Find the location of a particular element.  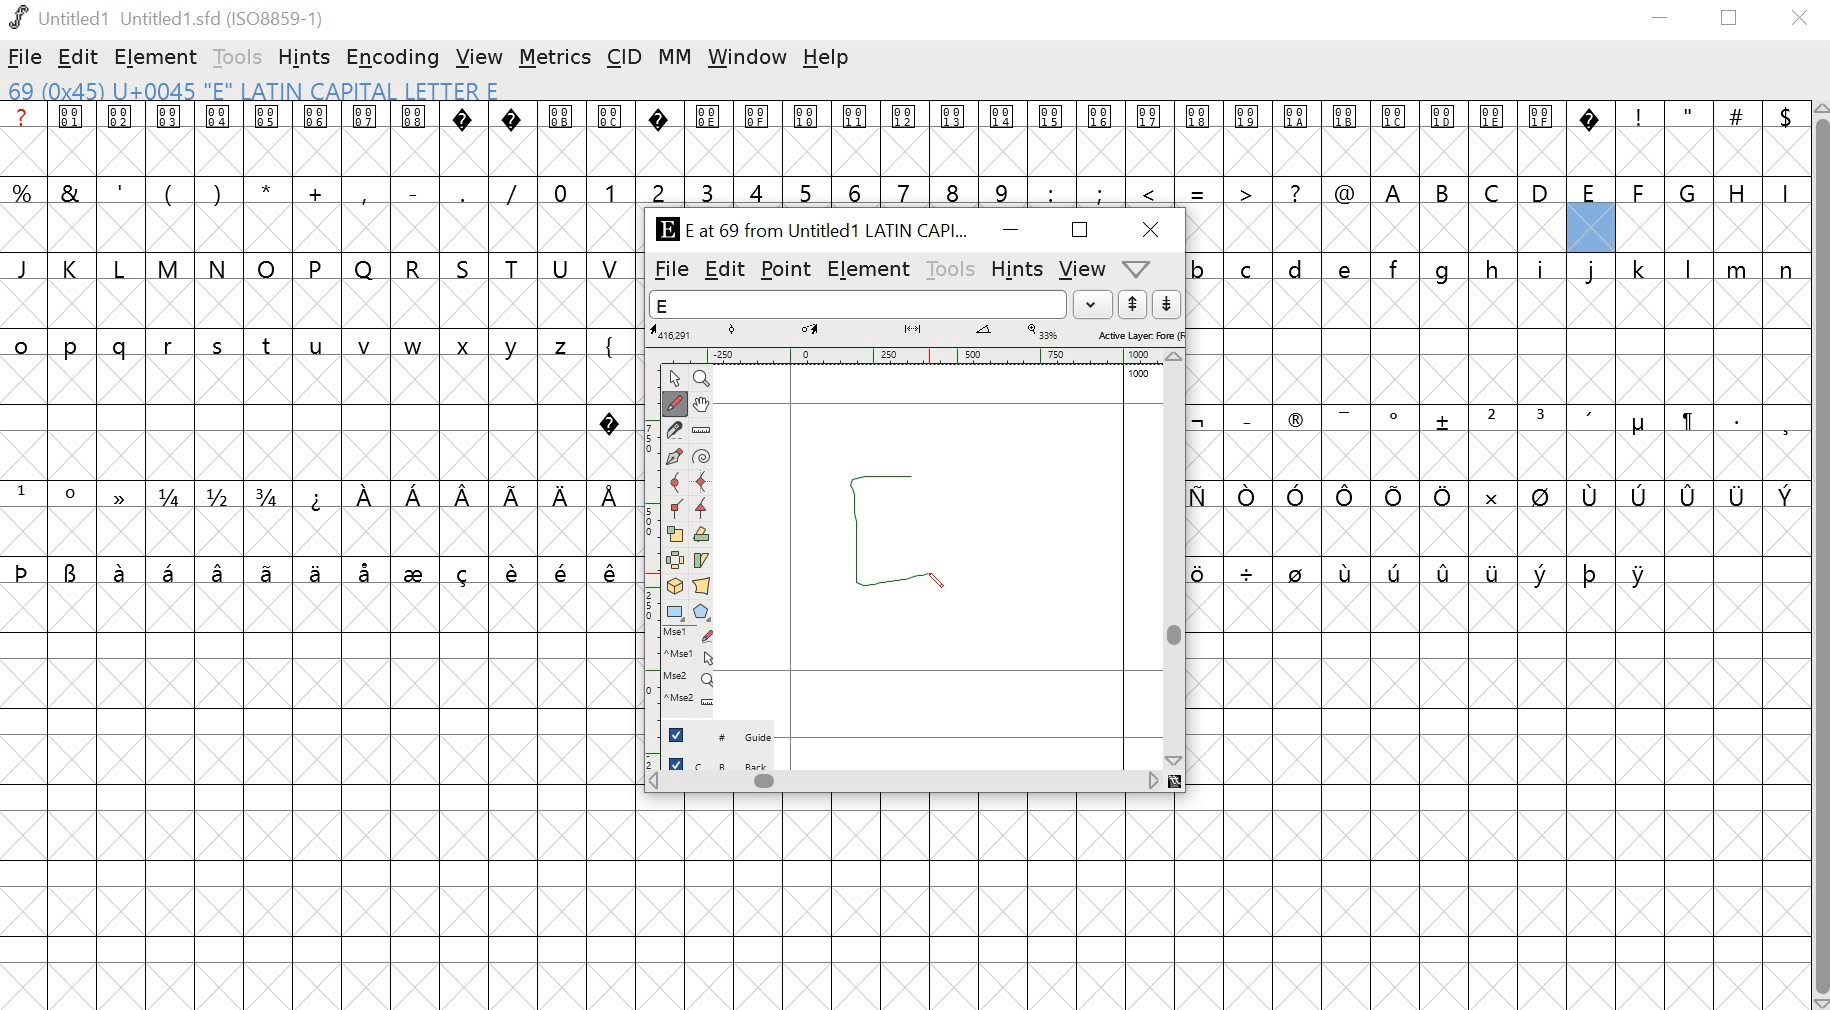

empty cells is located at coordinates (316, 797).